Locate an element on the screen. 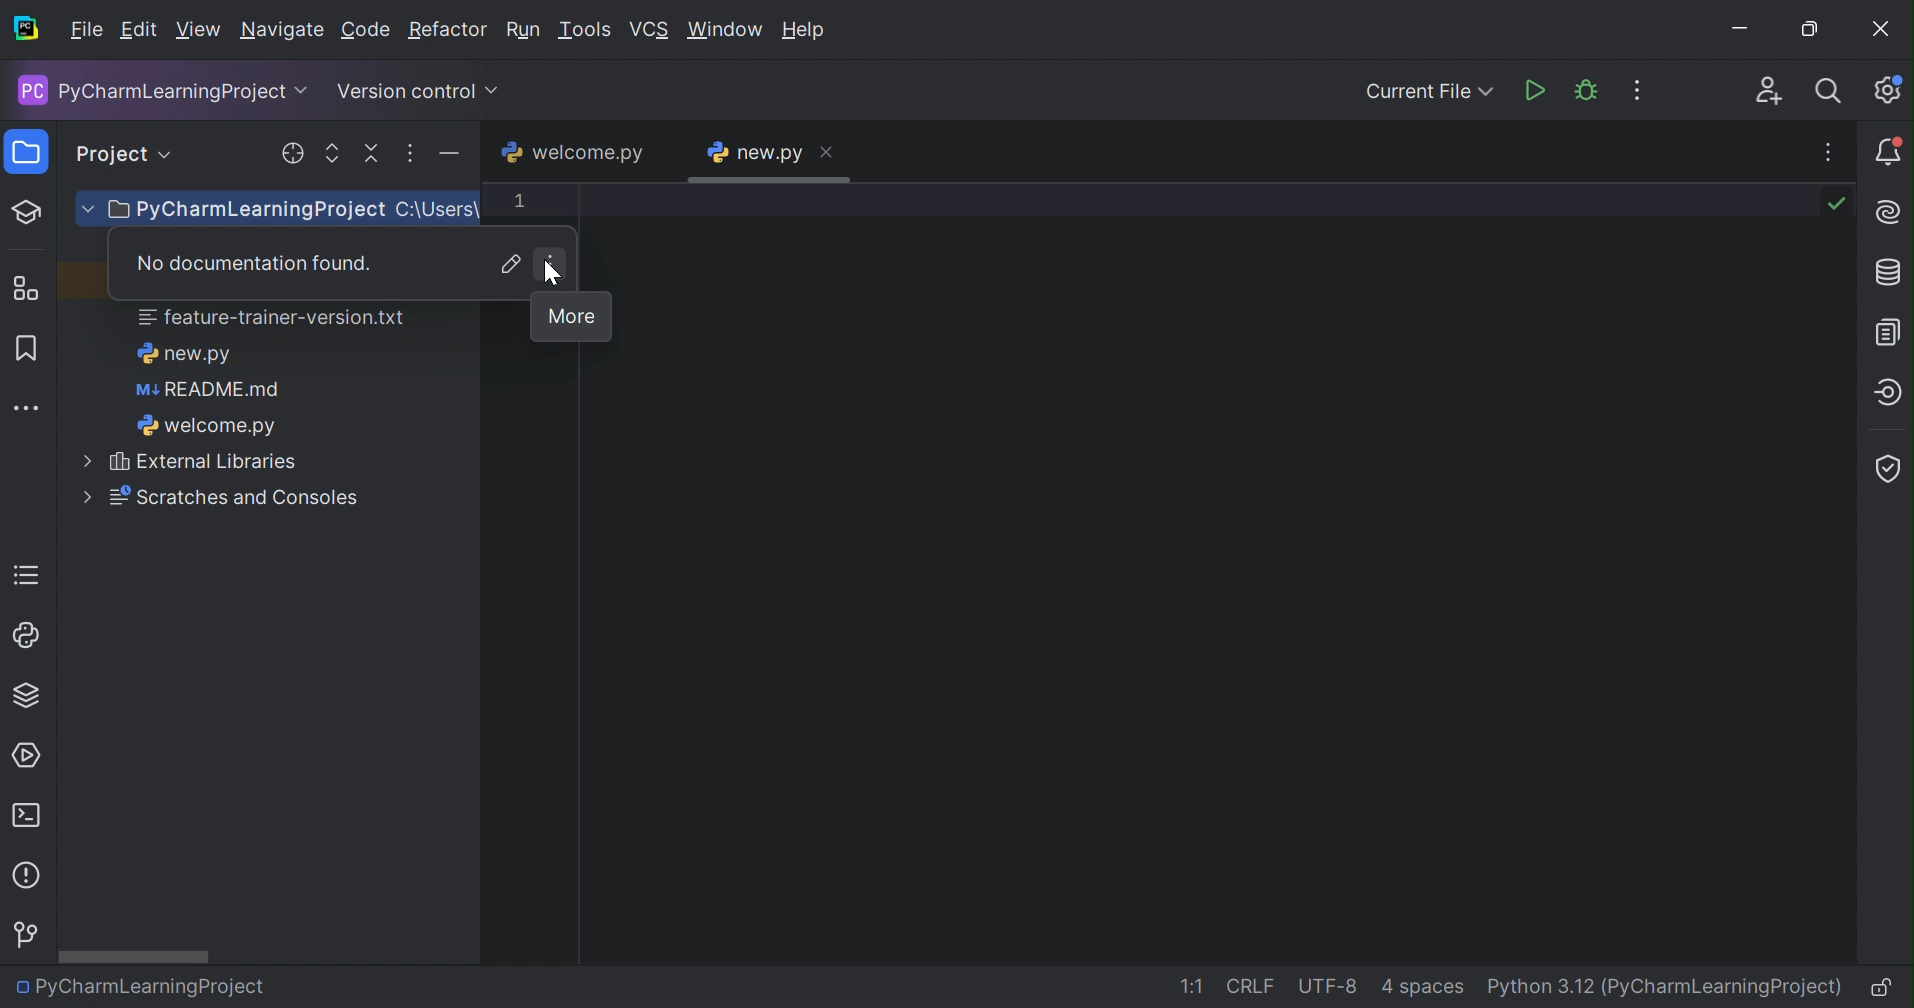 The height and width of the screenshot is (1008, 1914). Scroll bar is located at coordinates (134, 956).